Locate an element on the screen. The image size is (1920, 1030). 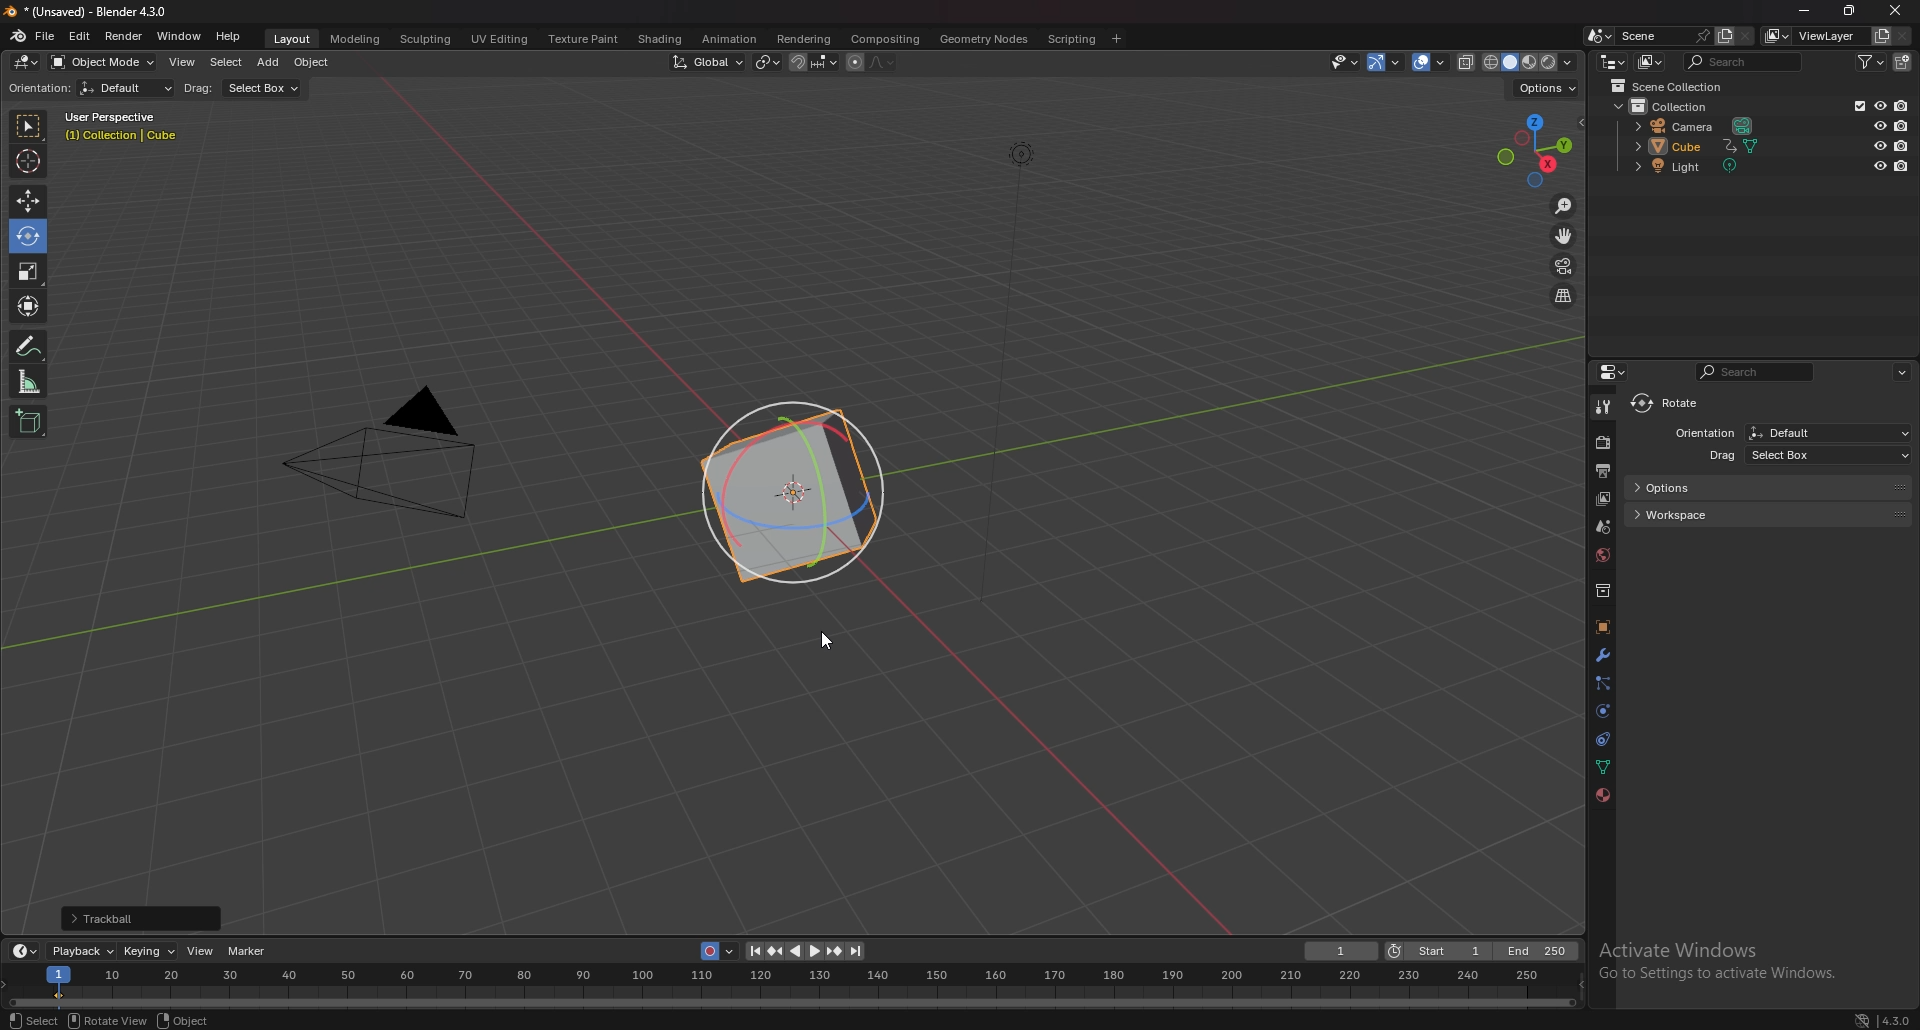
close is located at coordinates (1895, 11).